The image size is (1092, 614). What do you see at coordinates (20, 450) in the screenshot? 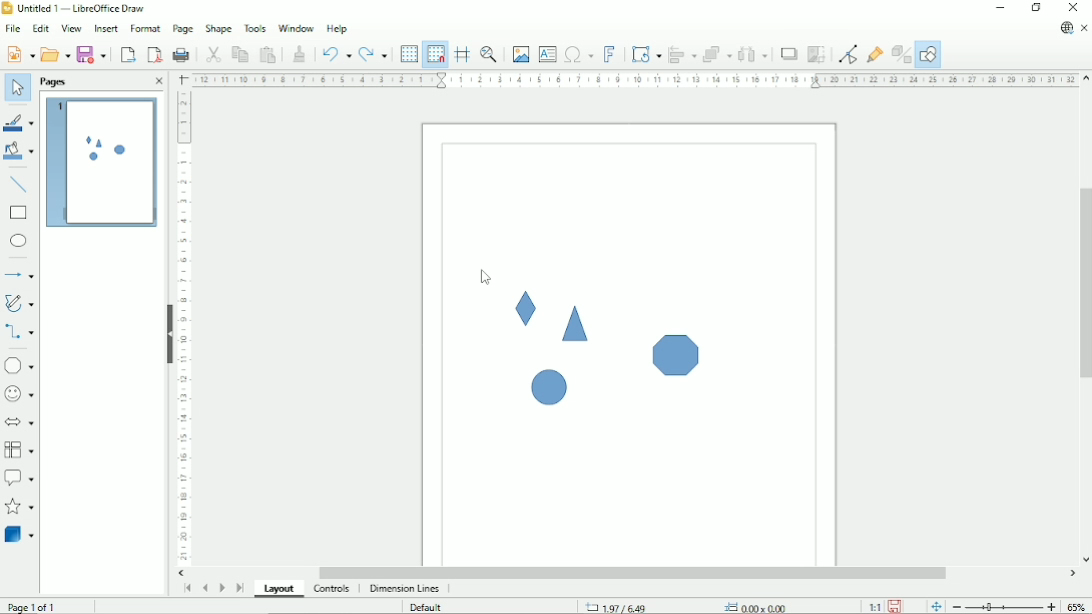
I see `Flowchart` at bounding box center [20, 450].